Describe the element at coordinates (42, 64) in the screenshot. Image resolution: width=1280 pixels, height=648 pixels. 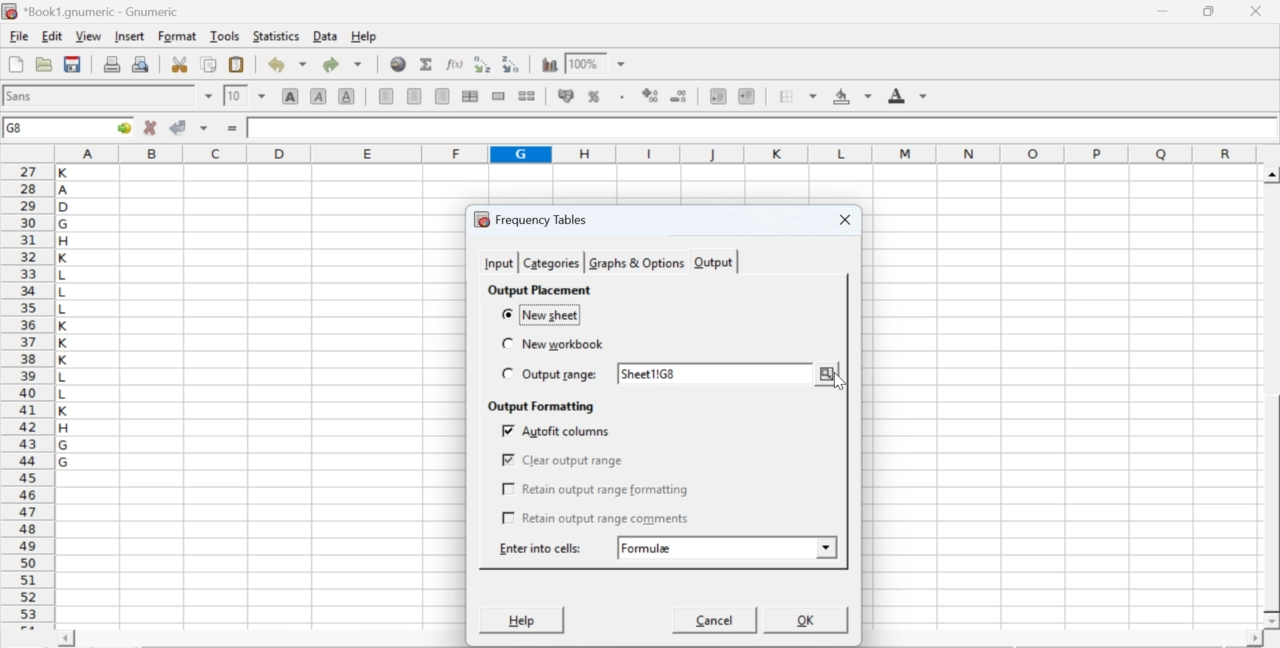
I see `open` at that location.